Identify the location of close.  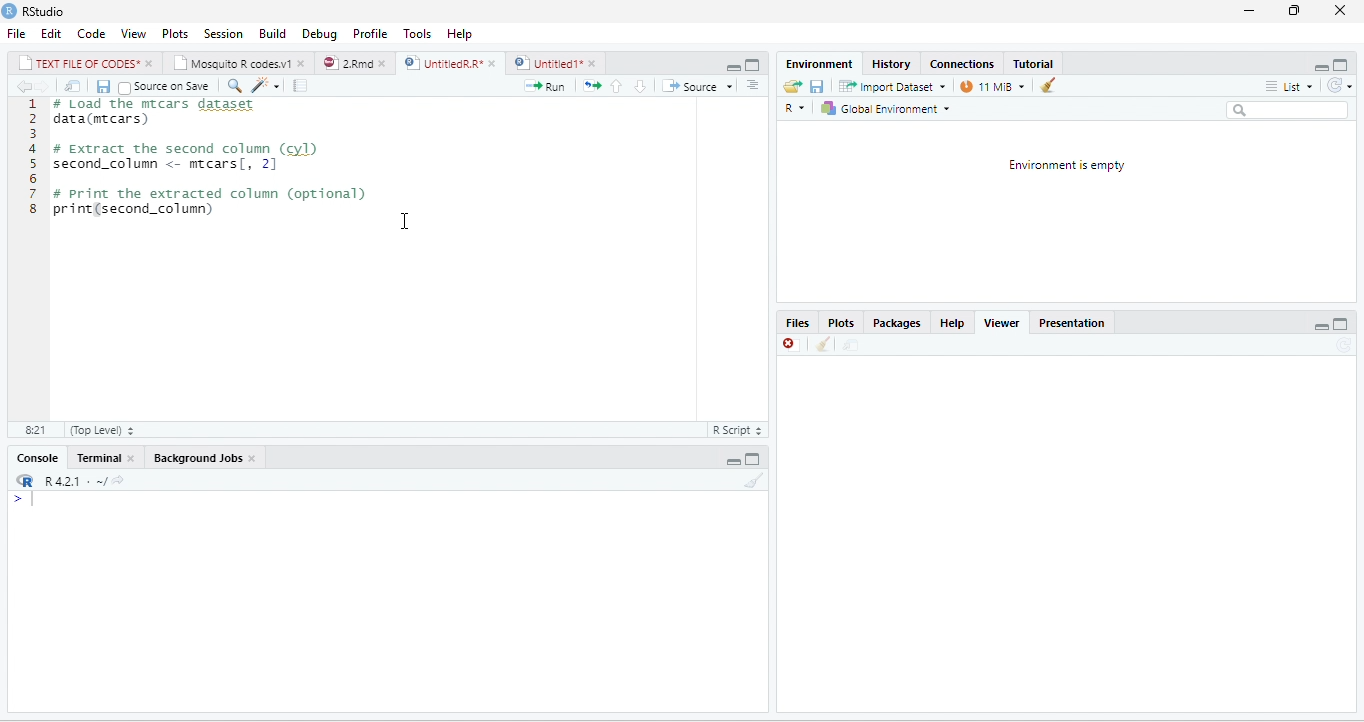
(1340, 10).